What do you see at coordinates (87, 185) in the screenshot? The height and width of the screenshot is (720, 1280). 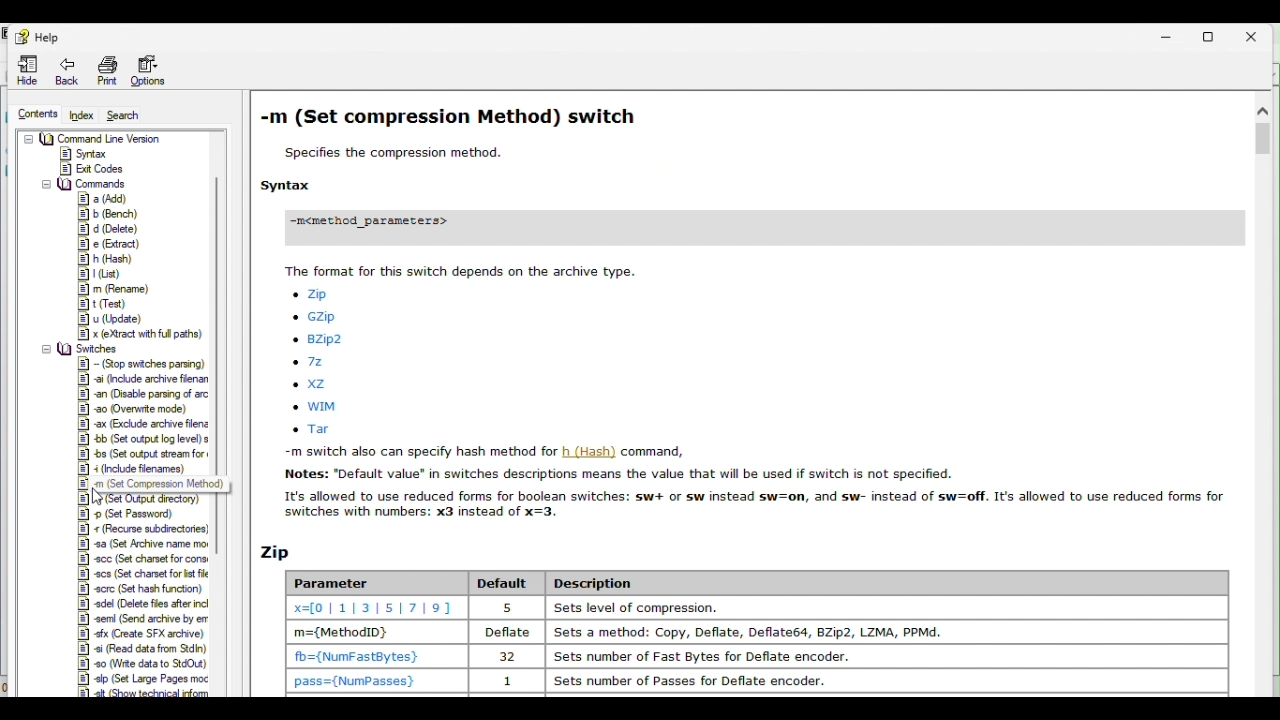 I see `commands` at bounding box center [87, 185].